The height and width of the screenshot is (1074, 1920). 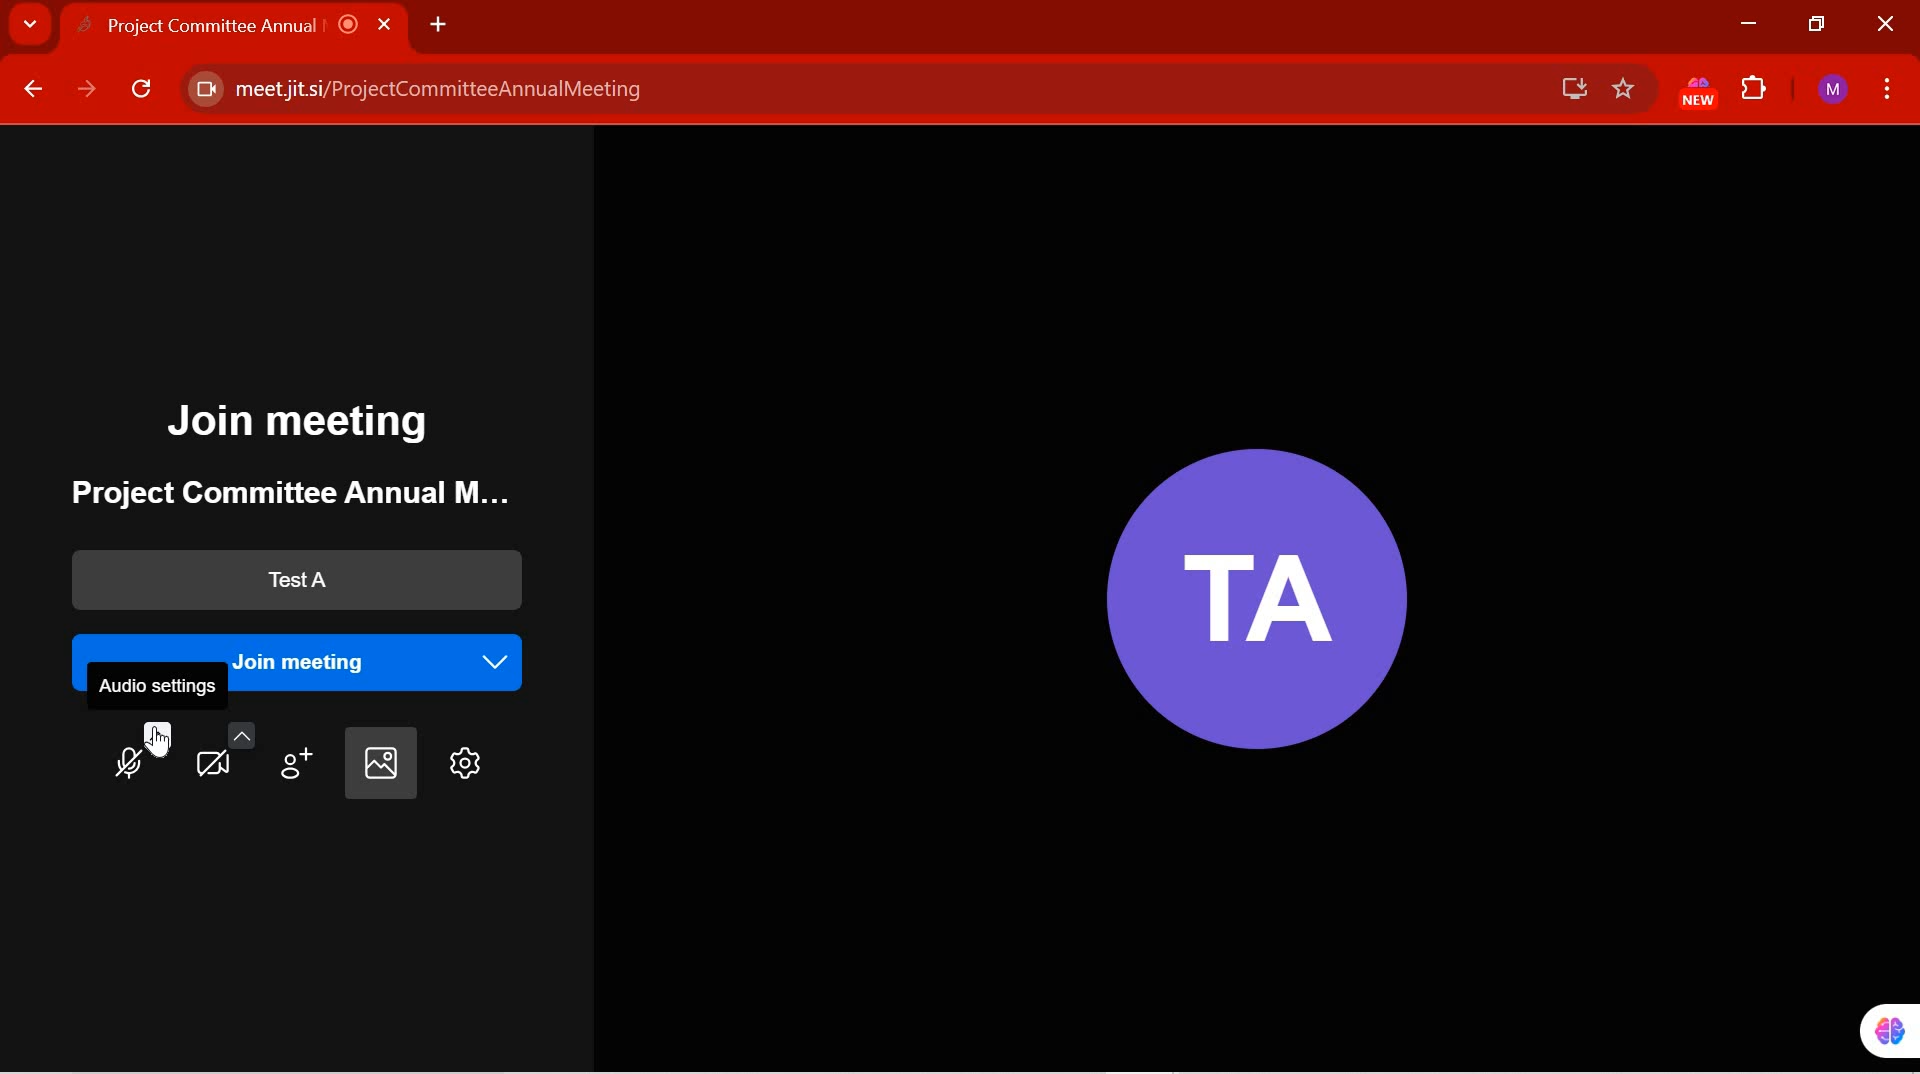 I want to click on CLOSE, so click(x=1882, y=25).